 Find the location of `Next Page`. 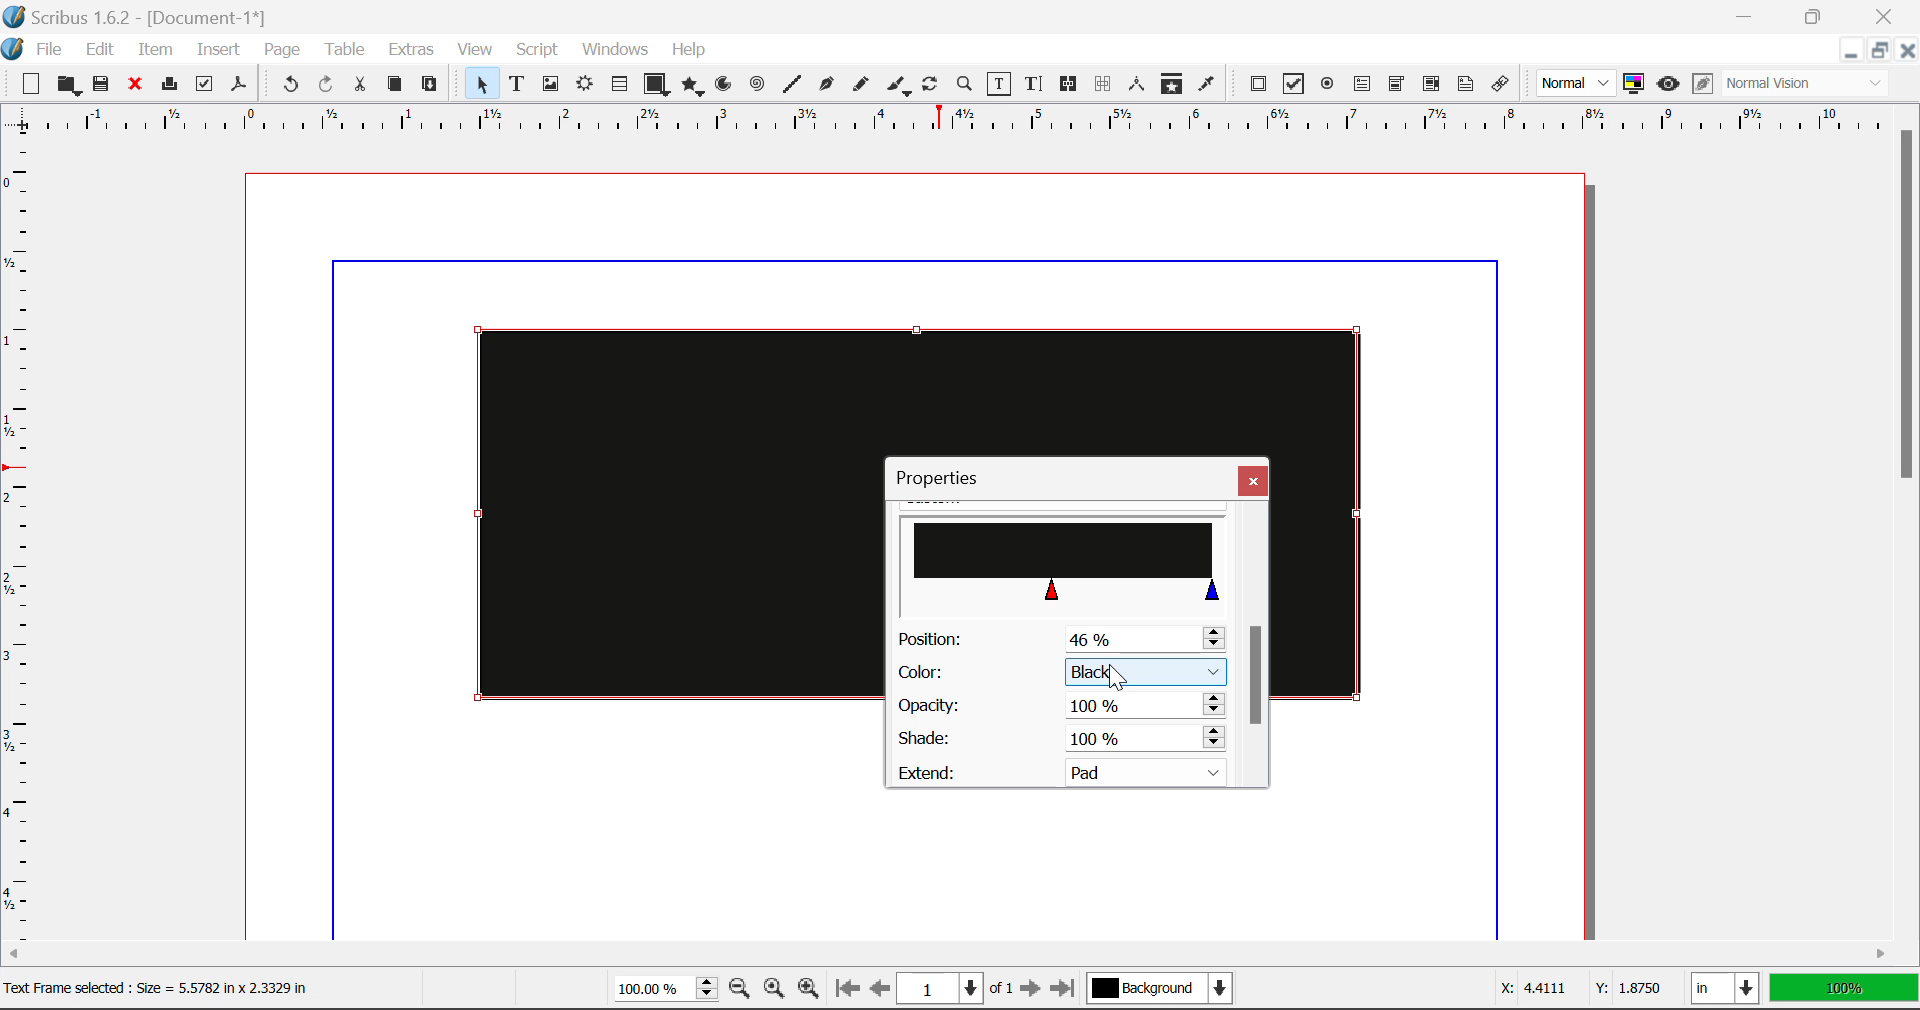

Next Page is located at coordinates (1030, 990).